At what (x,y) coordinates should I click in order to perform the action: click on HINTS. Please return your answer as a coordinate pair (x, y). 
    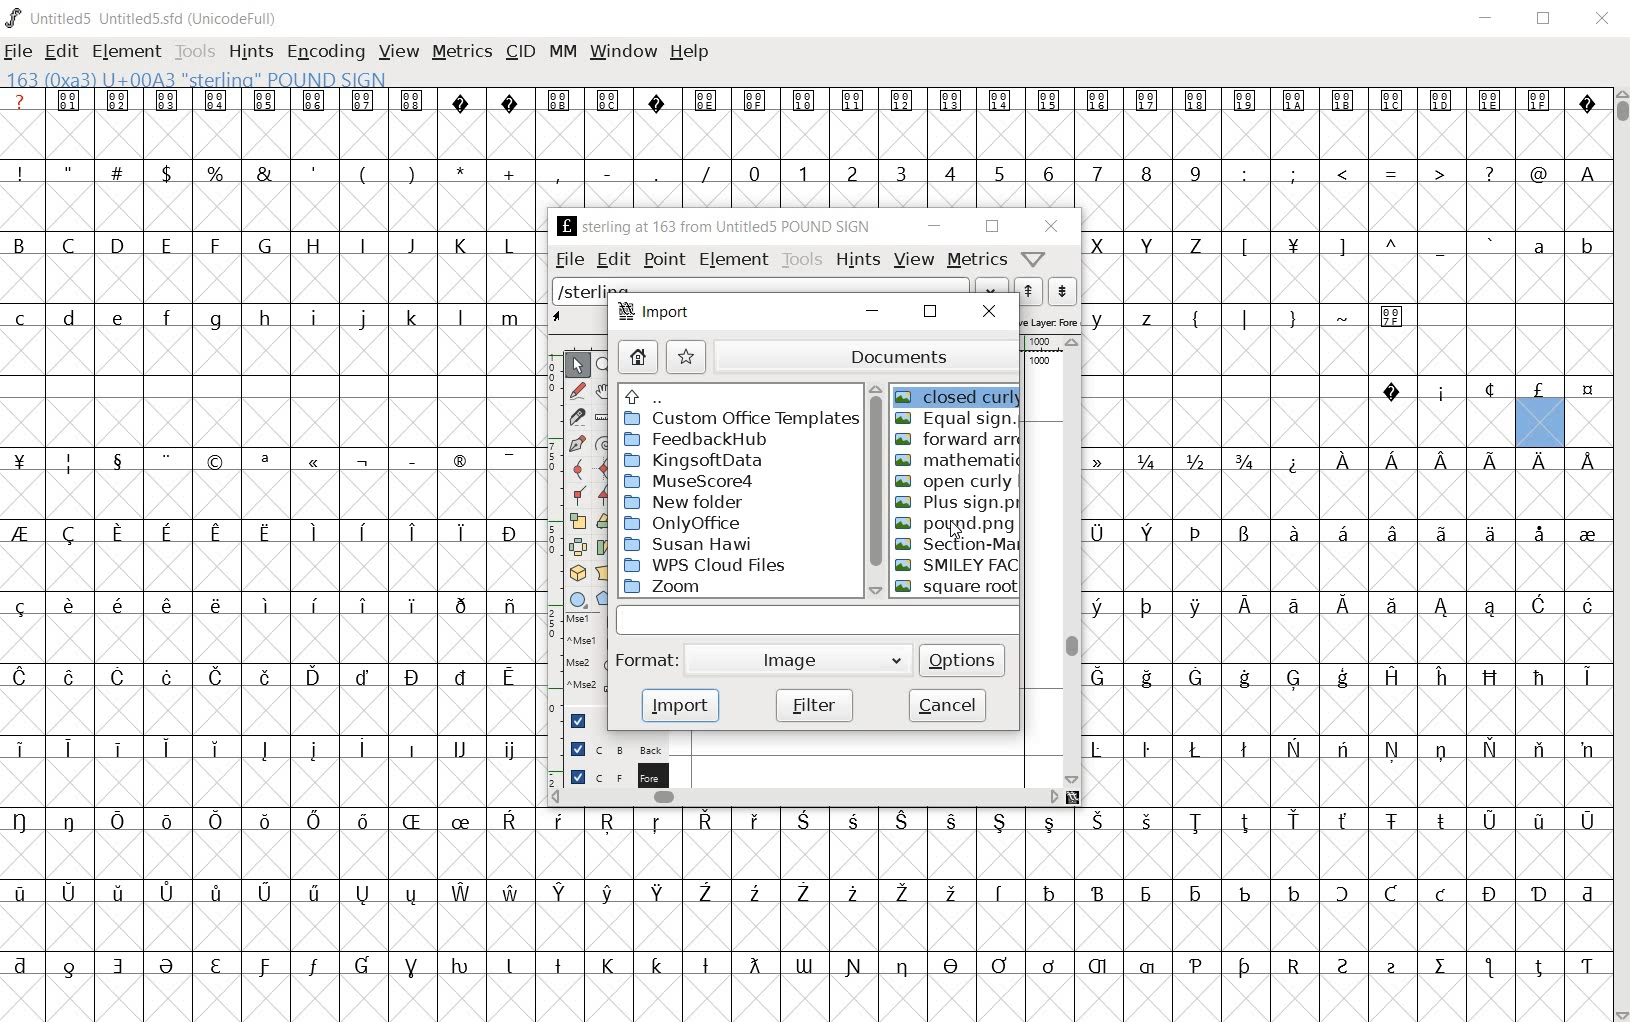
    Looking at the image, I should click on (251, 53).